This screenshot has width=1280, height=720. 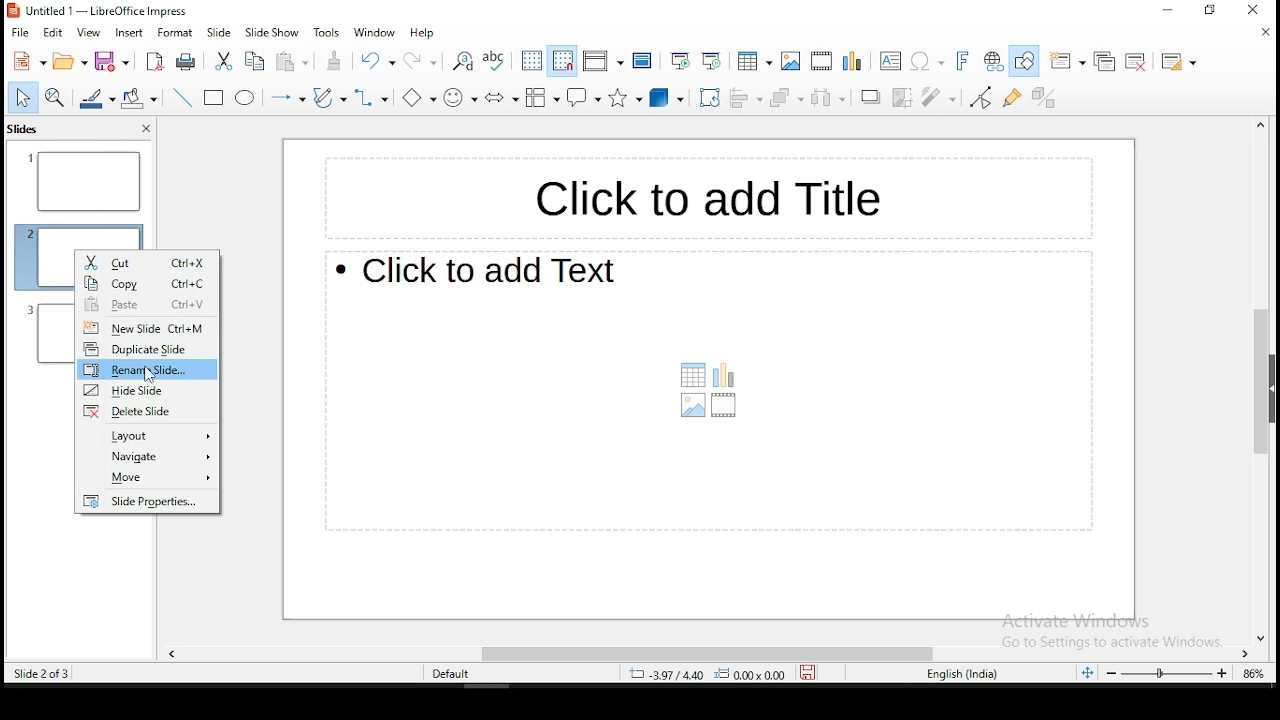 I want to click on close, so click(x=1263, y=36).